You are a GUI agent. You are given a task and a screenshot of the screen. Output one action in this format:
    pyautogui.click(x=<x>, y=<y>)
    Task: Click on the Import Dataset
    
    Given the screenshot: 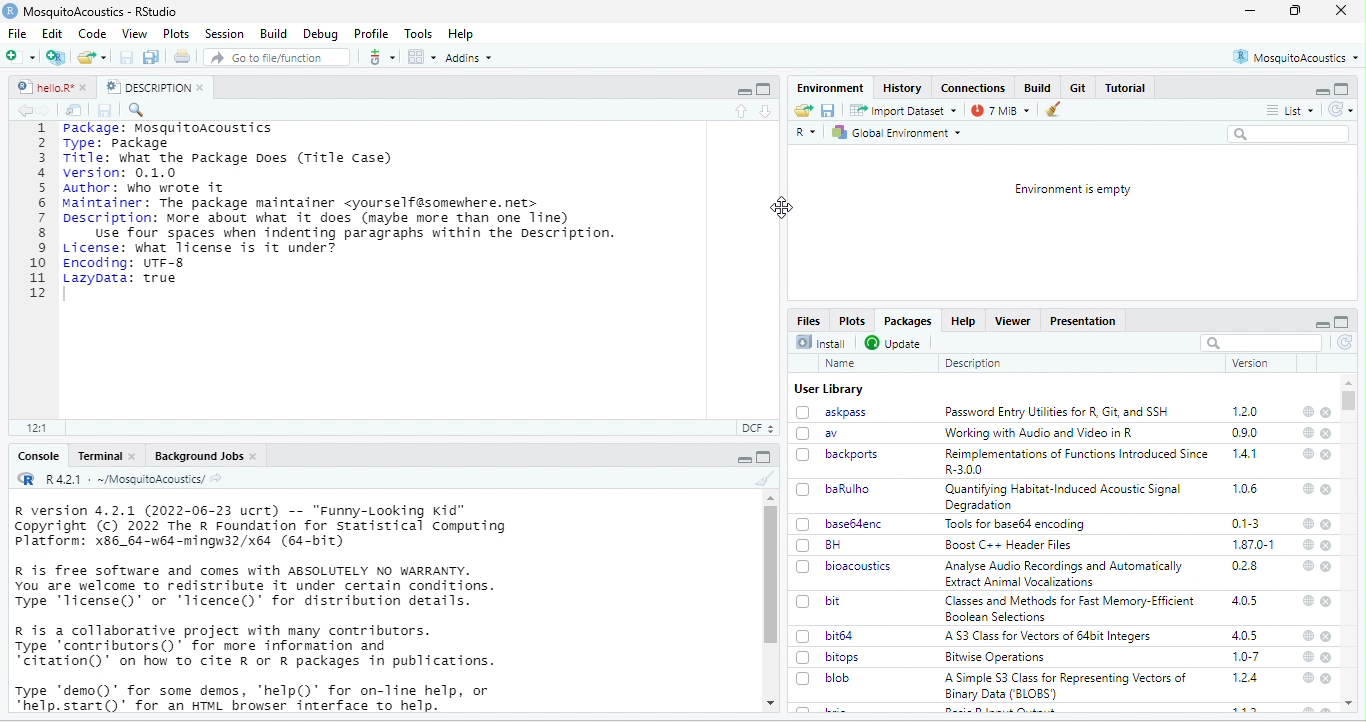 What is the action you would take?
    pyautogui.click(x=903, y=110)
    